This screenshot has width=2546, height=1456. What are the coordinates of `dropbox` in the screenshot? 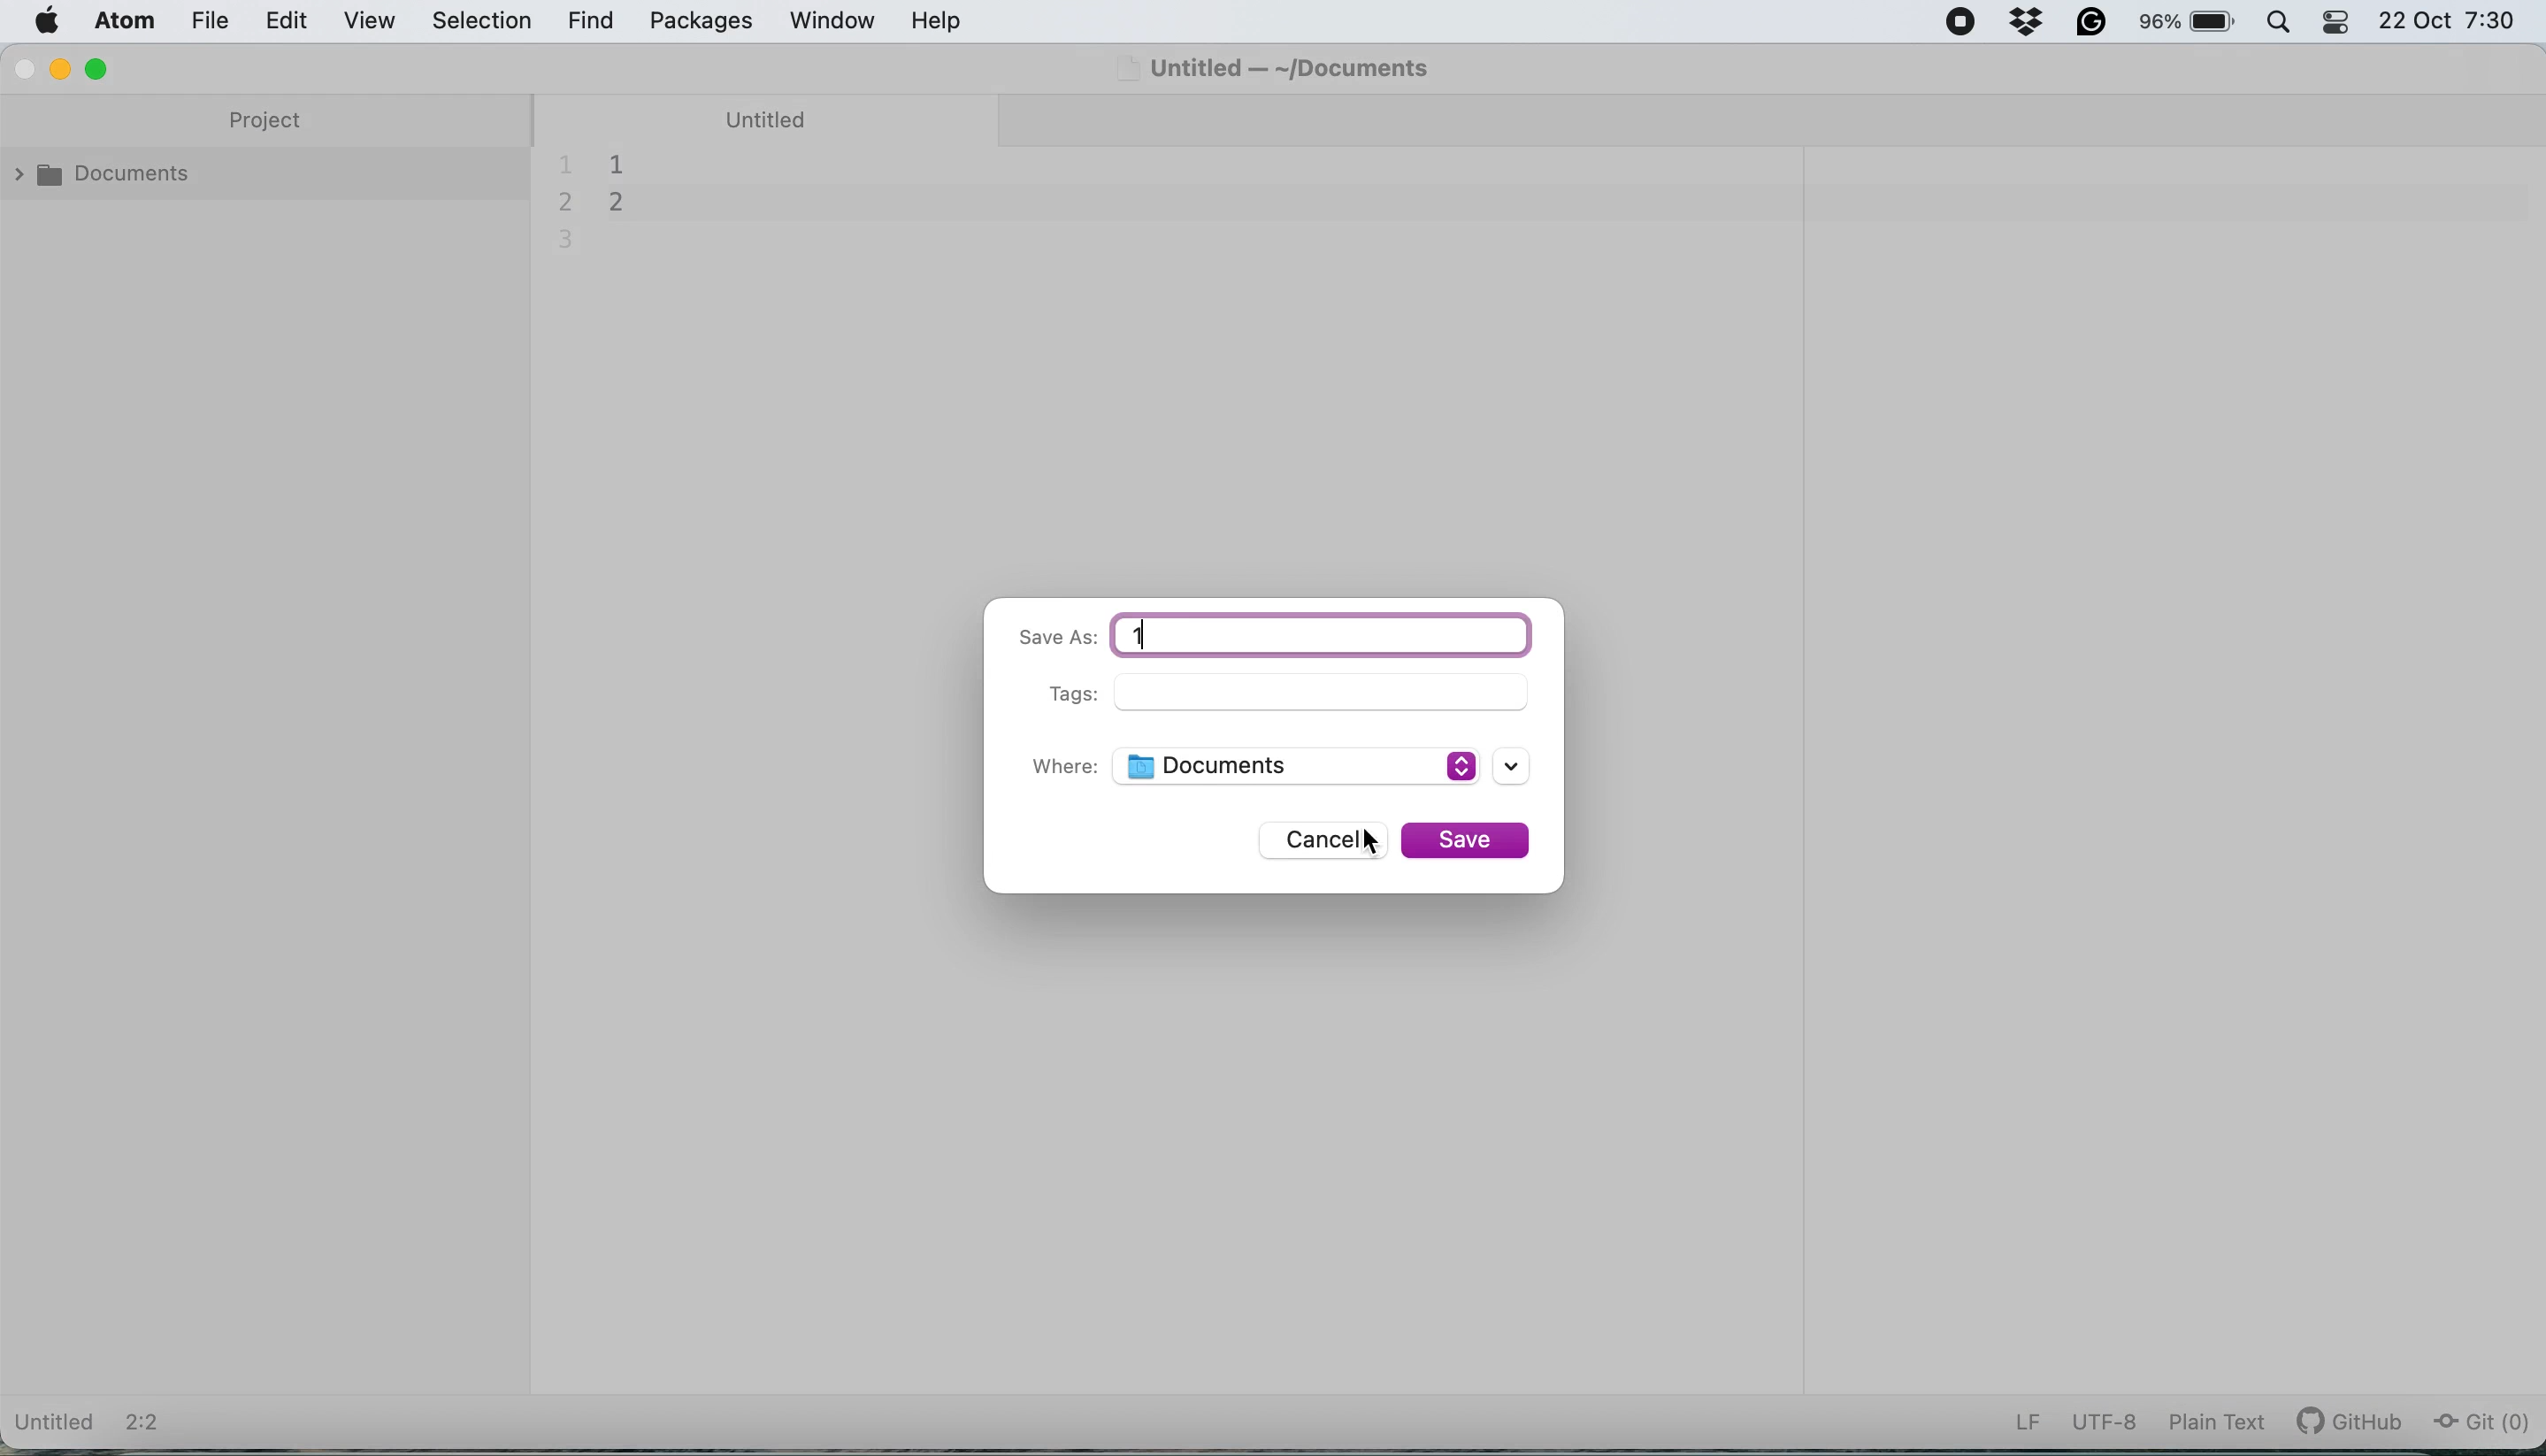 It's located at (2023, 26).